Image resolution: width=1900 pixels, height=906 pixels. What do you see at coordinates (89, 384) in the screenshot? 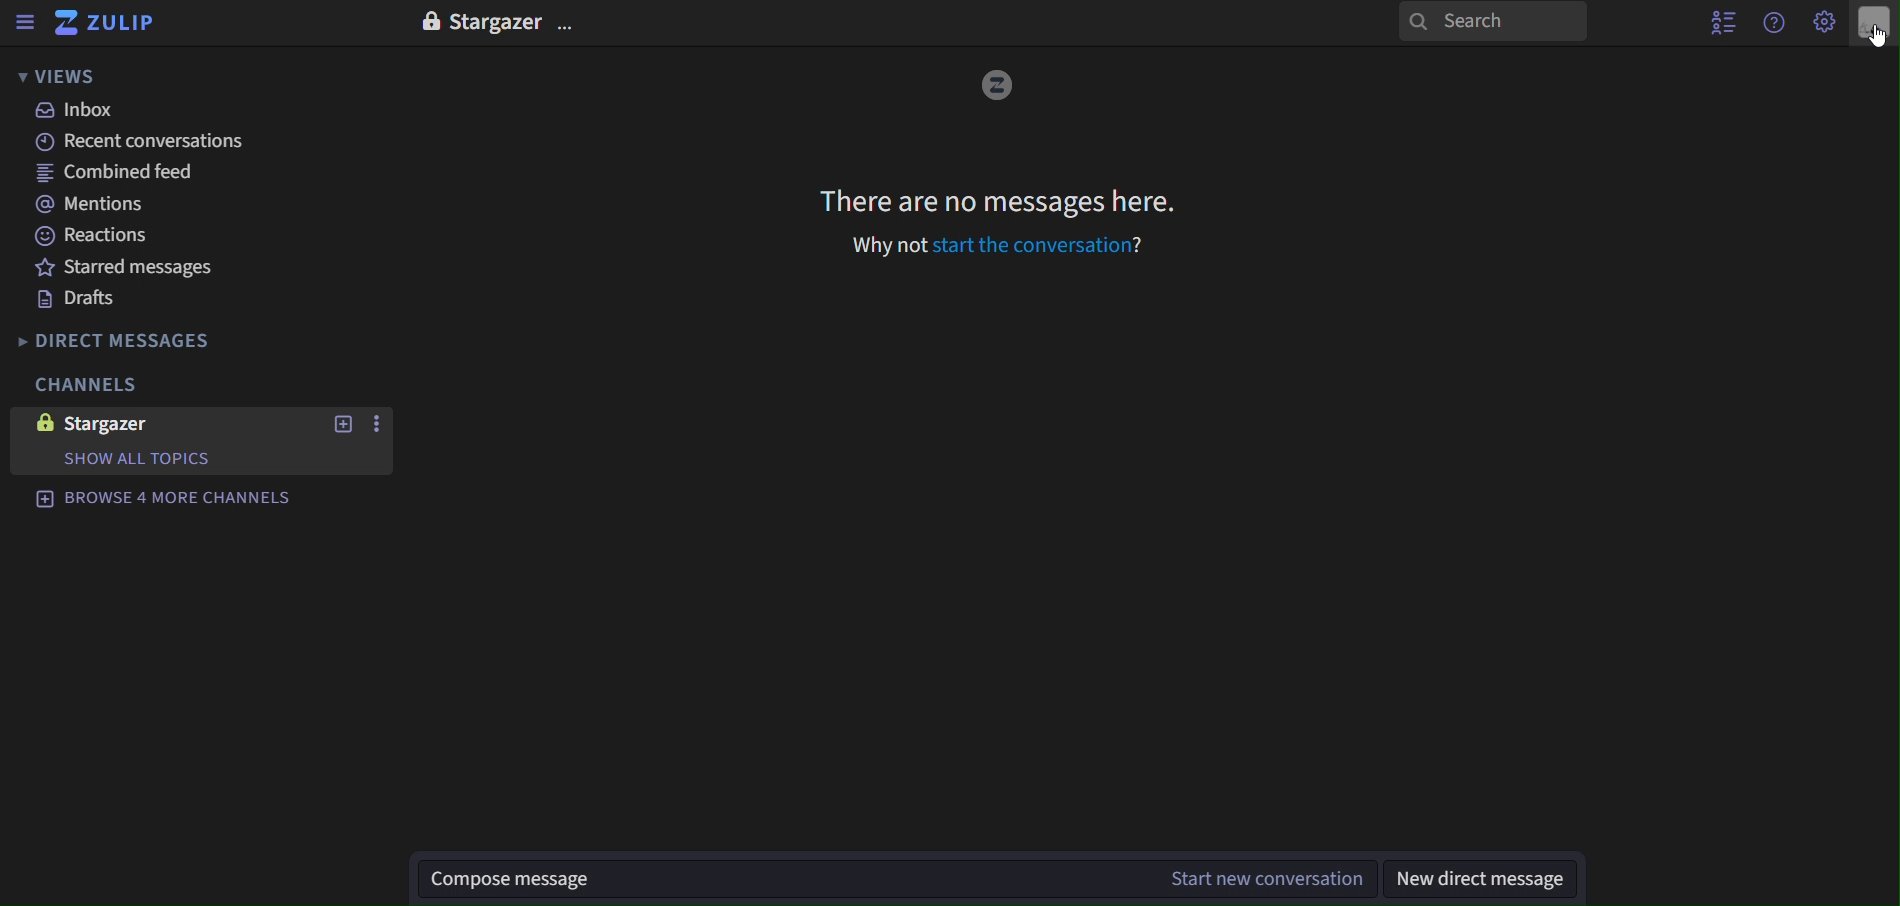
I see `channels` at bounding box center [89, 384].